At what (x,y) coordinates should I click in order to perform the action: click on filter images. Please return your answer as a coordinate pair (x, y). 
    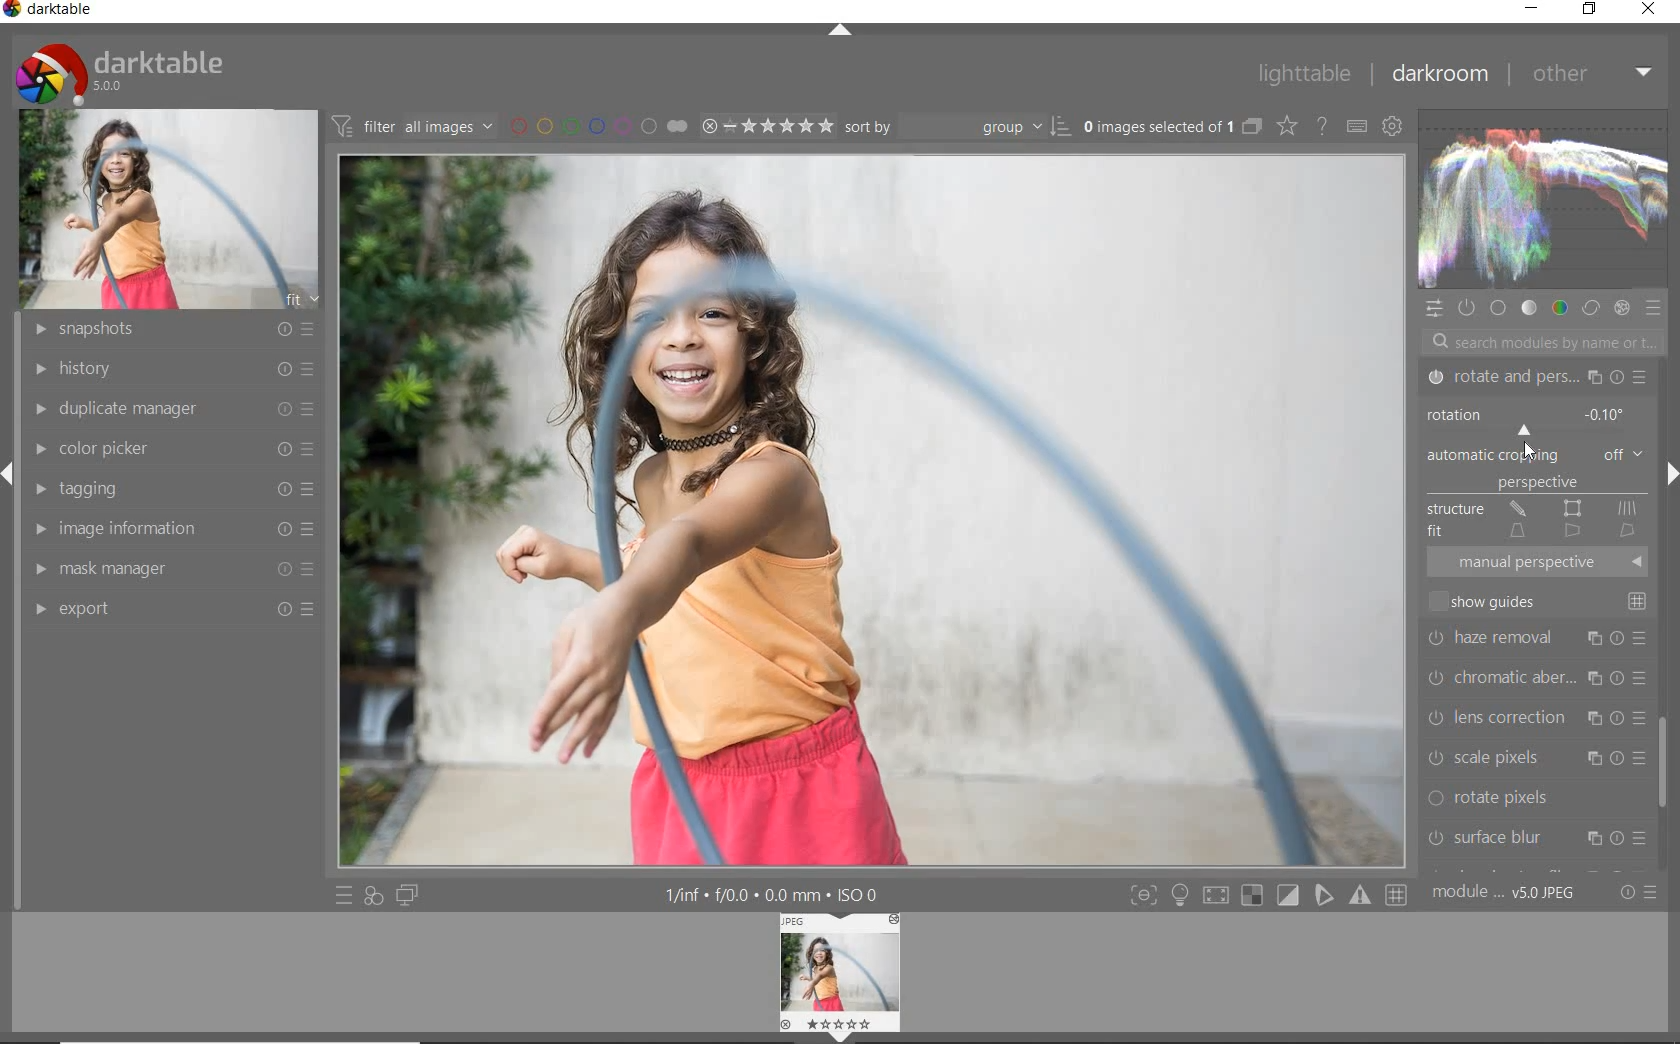
    Looking at the image, I should click on (412, 125).